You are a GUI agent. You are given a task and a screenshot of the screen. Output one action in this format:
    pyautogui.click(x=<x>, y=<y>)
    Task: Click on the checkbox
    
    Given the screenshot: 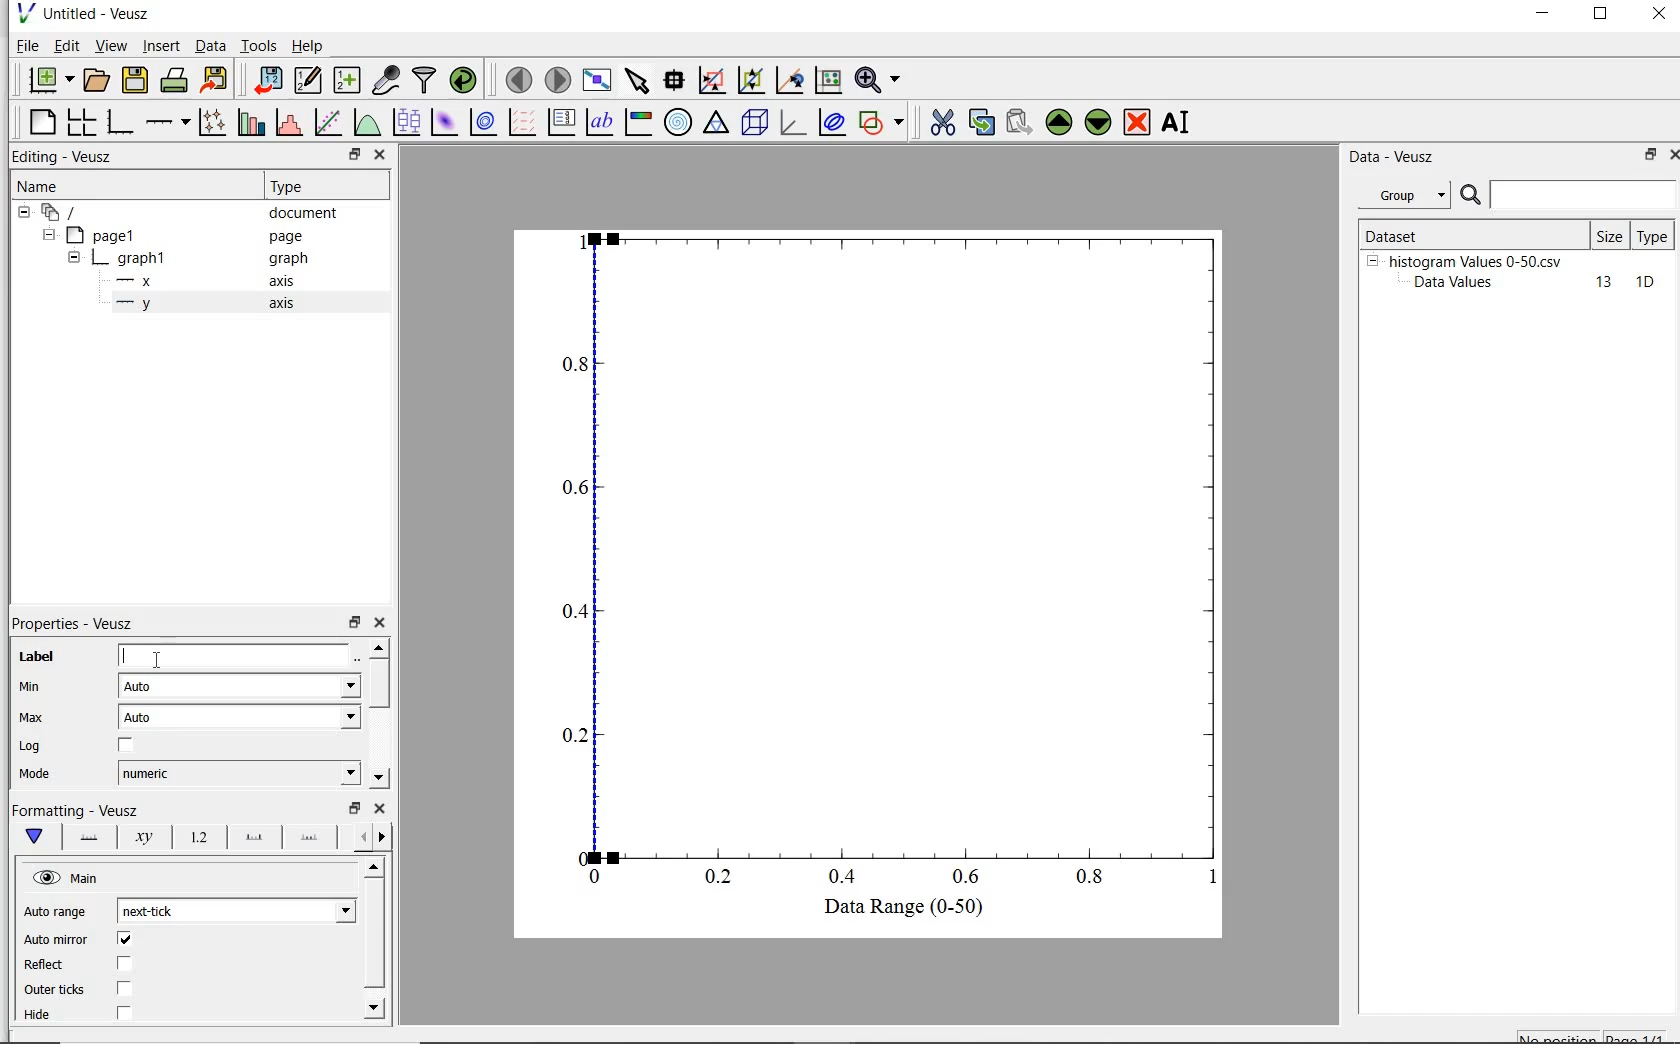 What is the action you would take?
    pyautogui.click(x=125, y=940)
    